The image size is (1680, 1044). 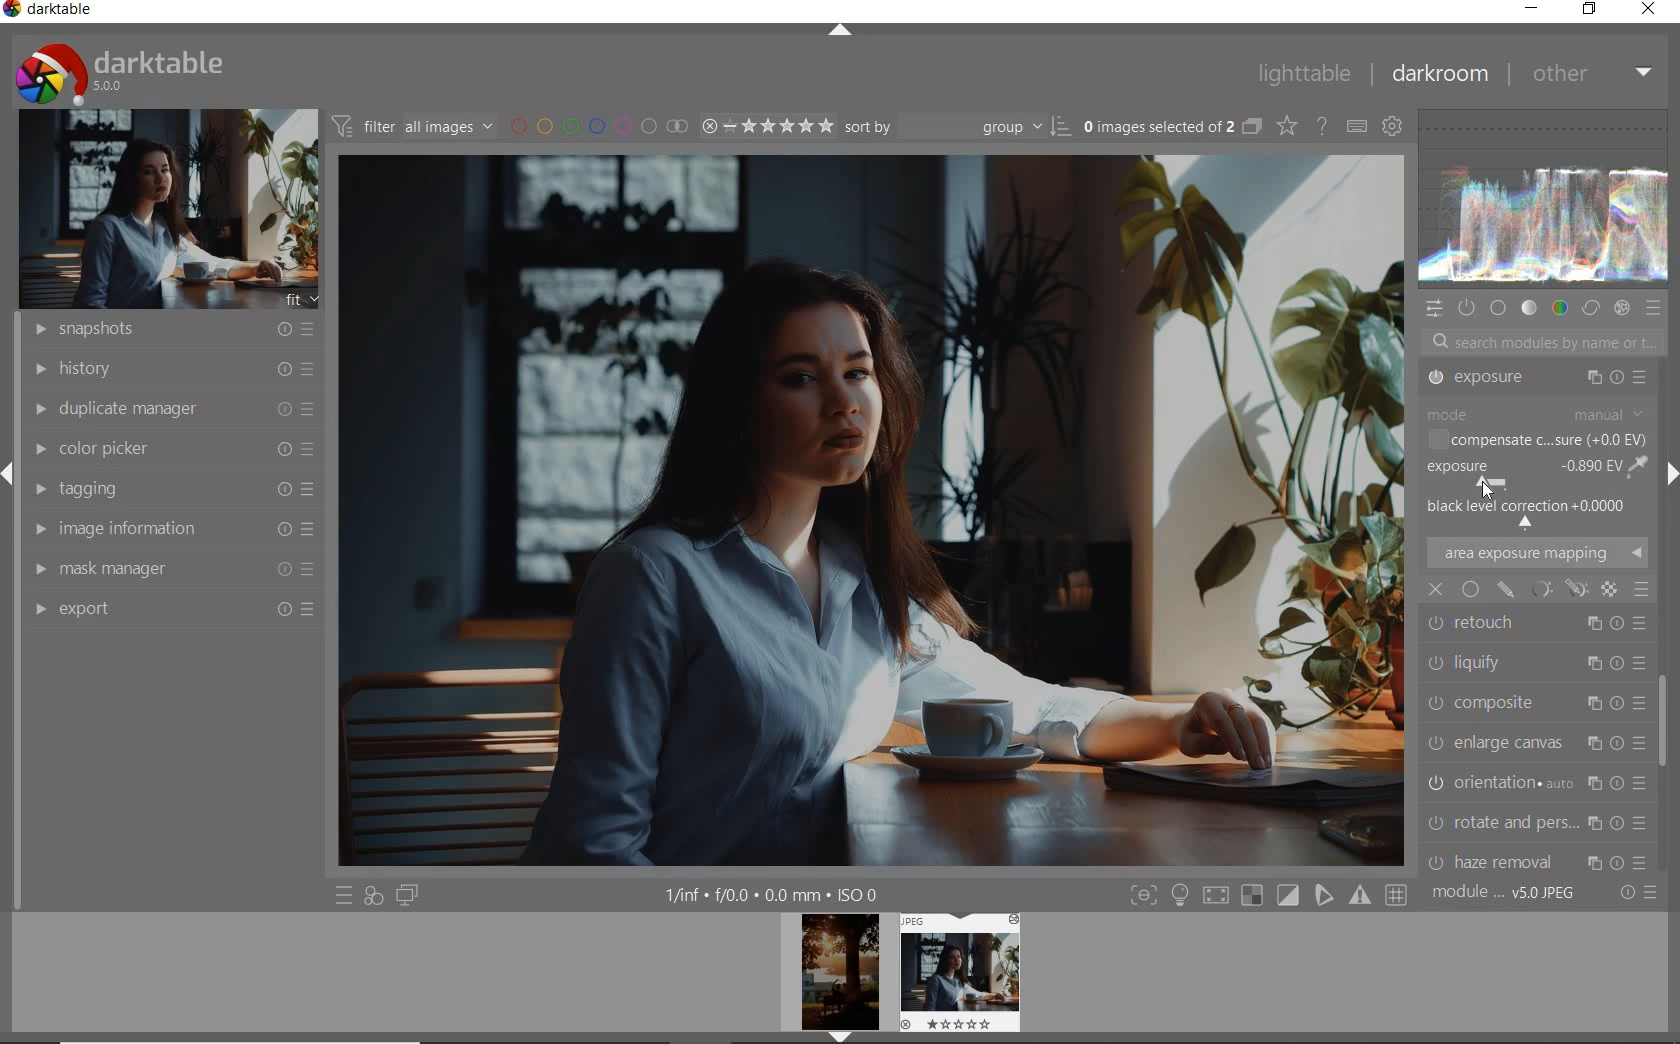 What do you see at coordinates (1533, 700) in the screenshot?
I see `ROTATE AND` at bounding box center [1533, 700].